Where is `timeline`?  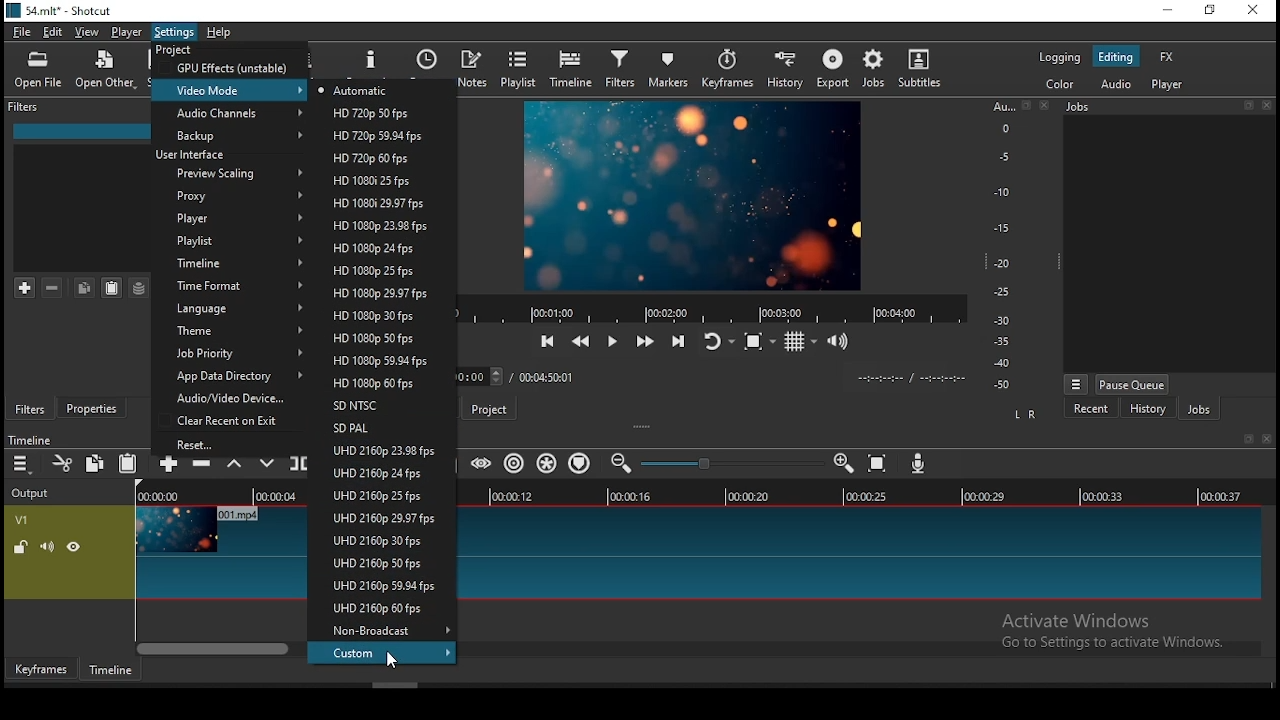 timeline is located at coordinates (108, 671).